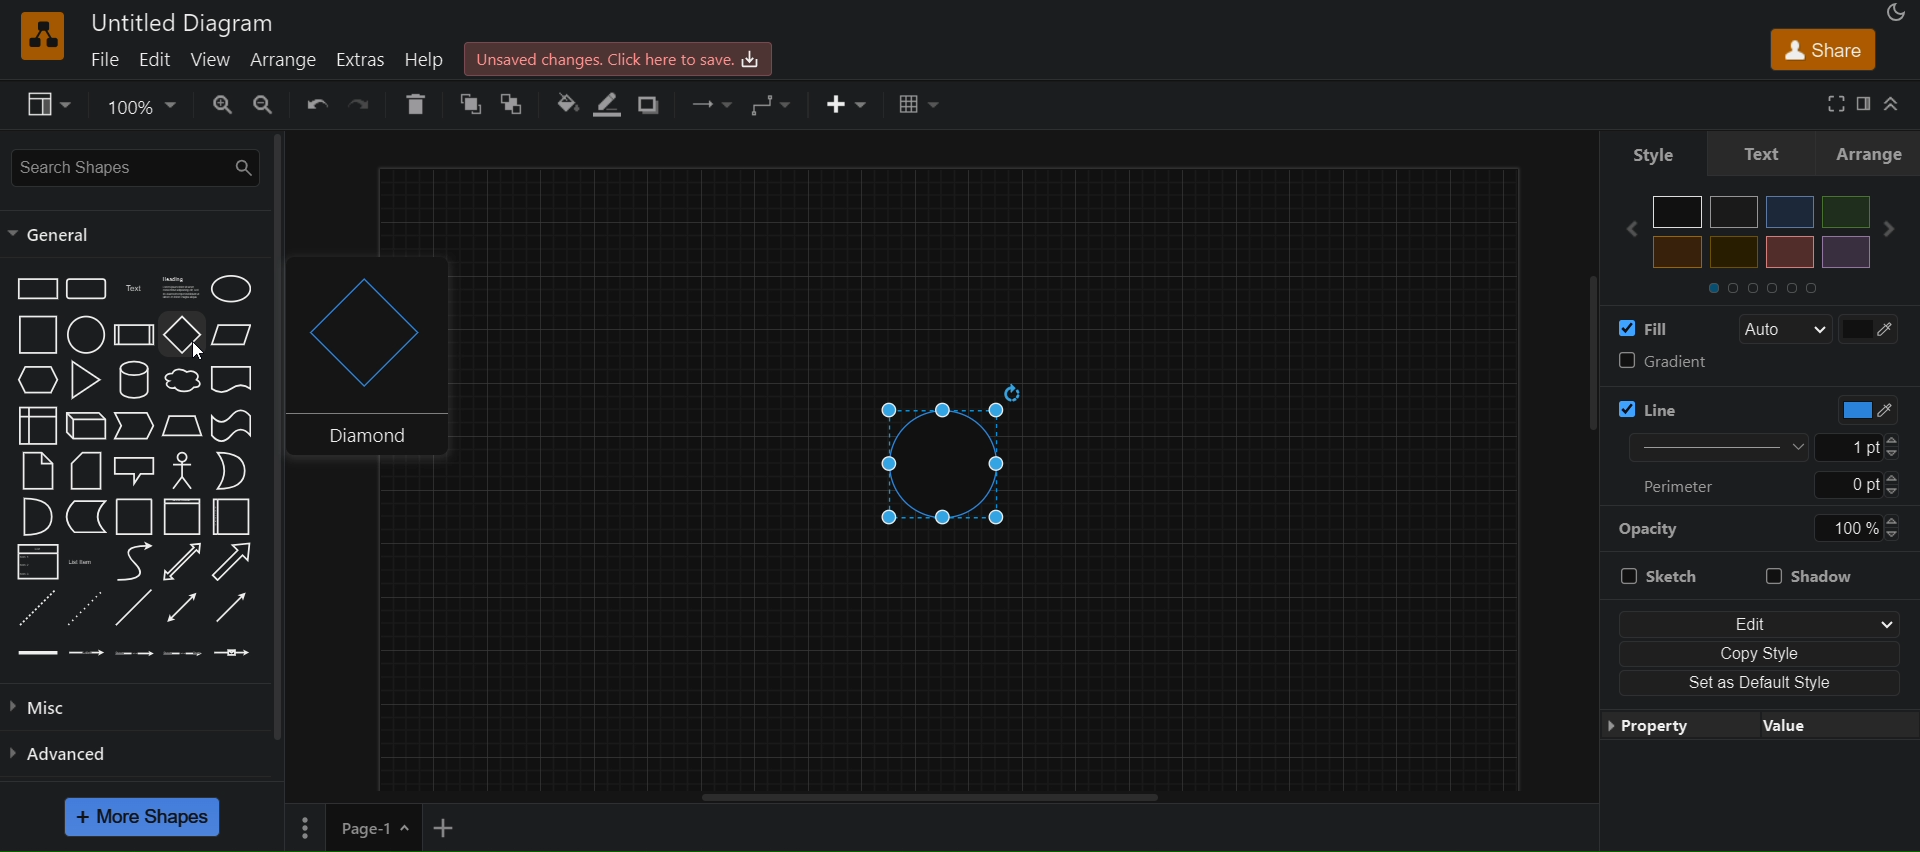 This screenshot has width=1920, height=852. Describe the element at coordinates (181, 519) in the screenshot. I see `vertical container` at that location.